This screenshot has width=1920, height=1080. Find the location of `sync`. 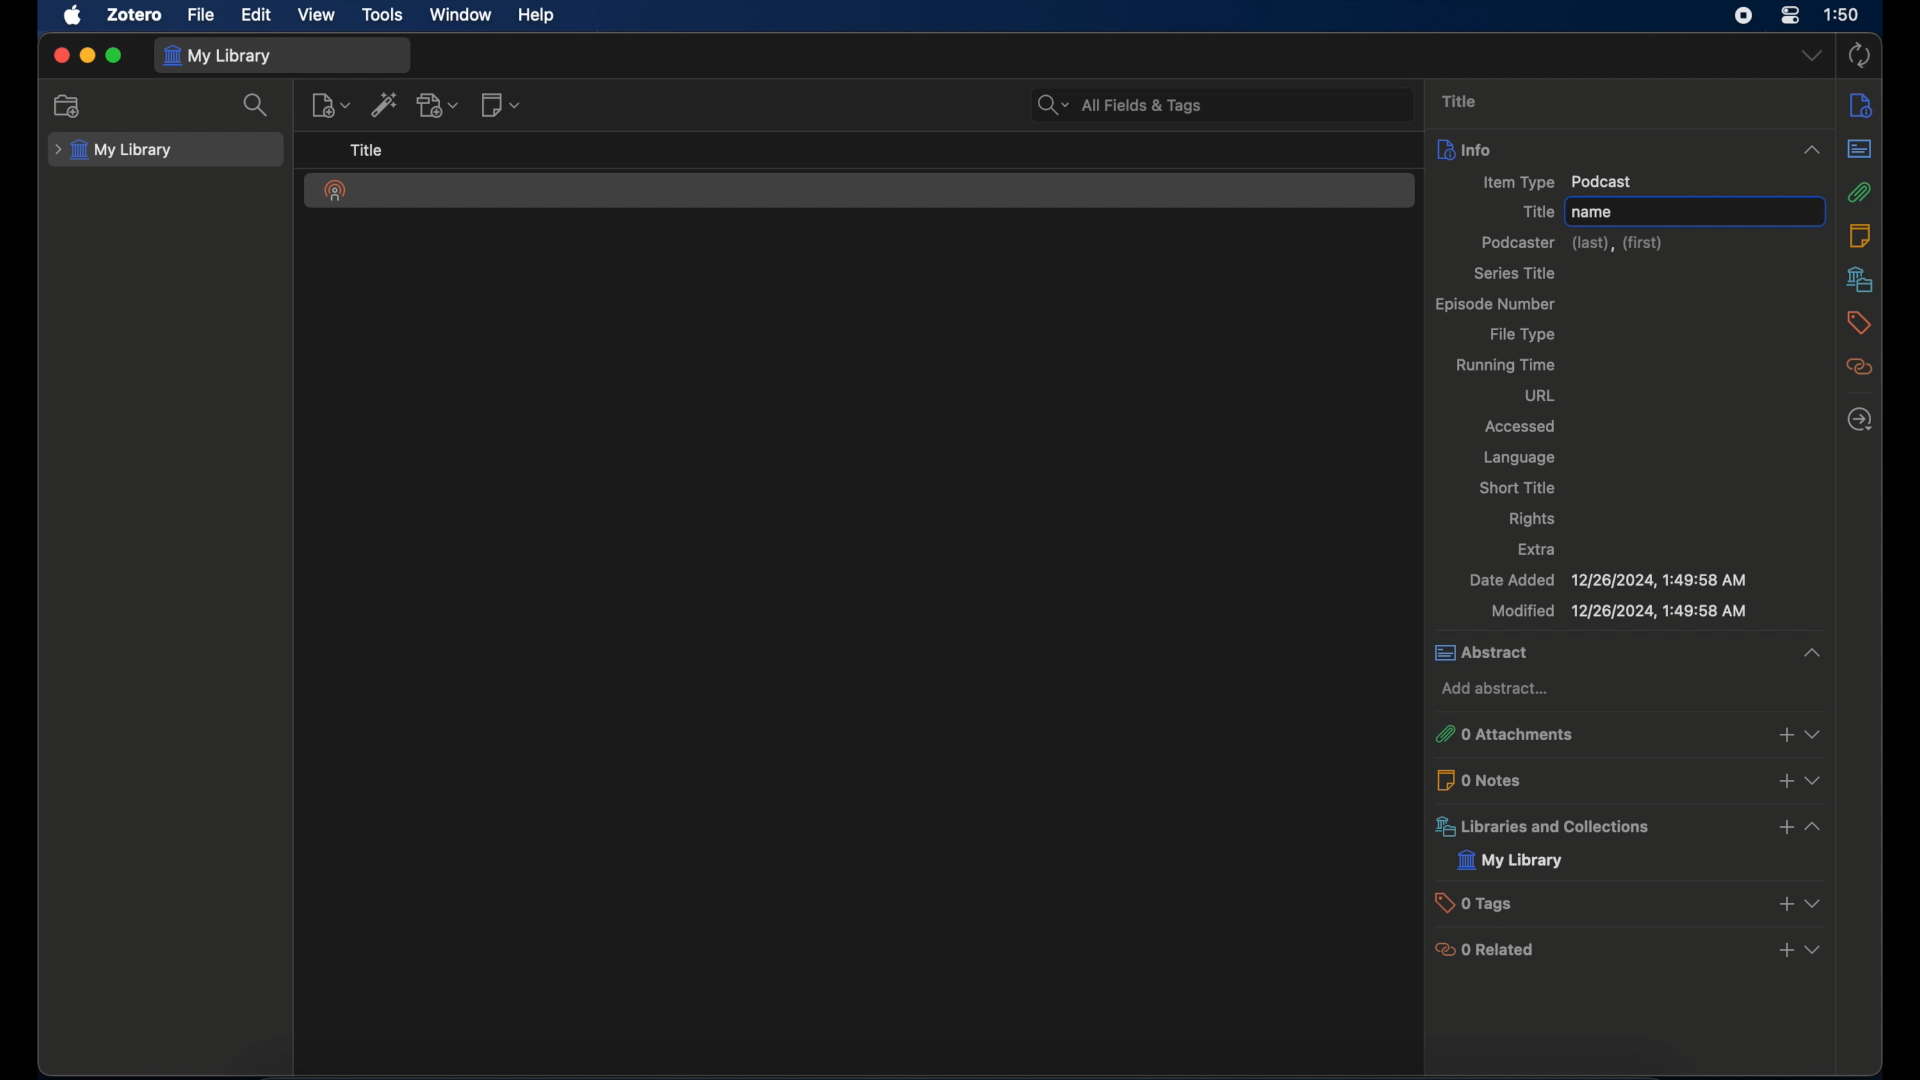

sync is located at coordinates (1860, 55).